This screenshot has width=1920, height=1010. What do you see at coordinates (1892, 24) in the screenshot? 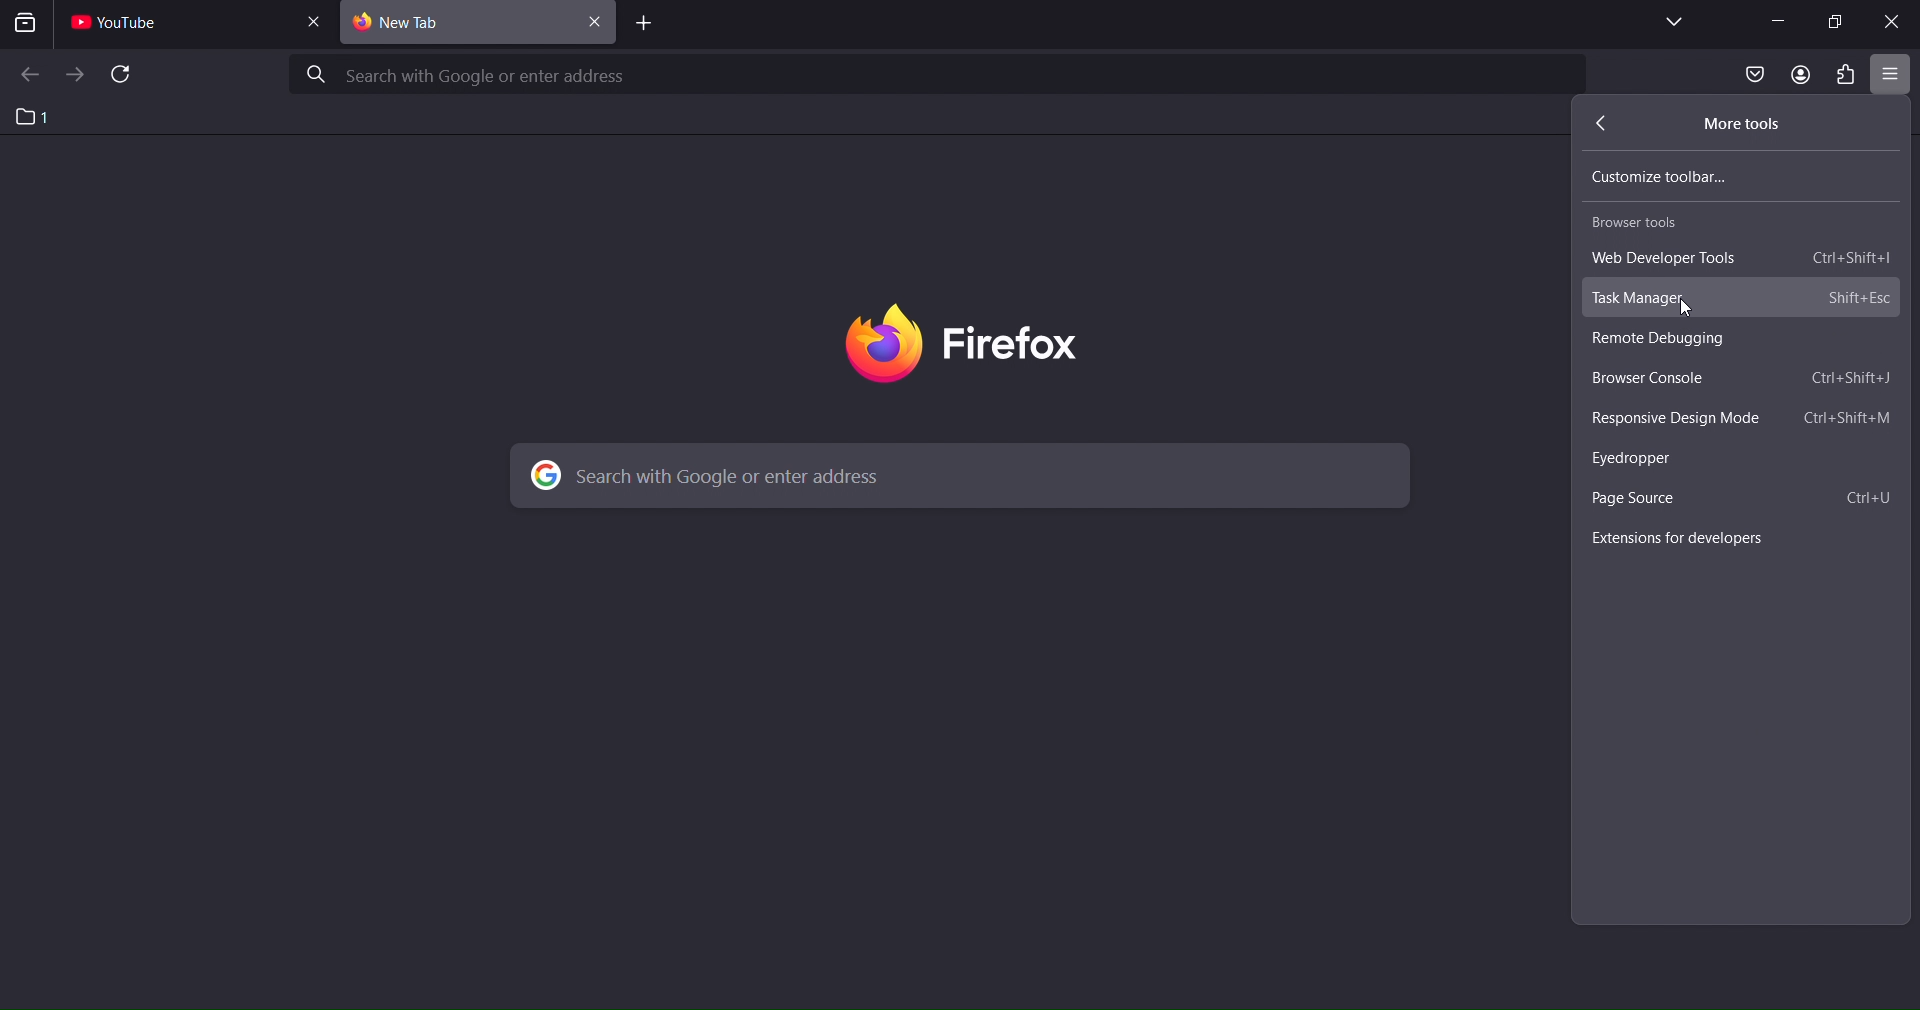
I see `close` at bounding box center [1892, 24].